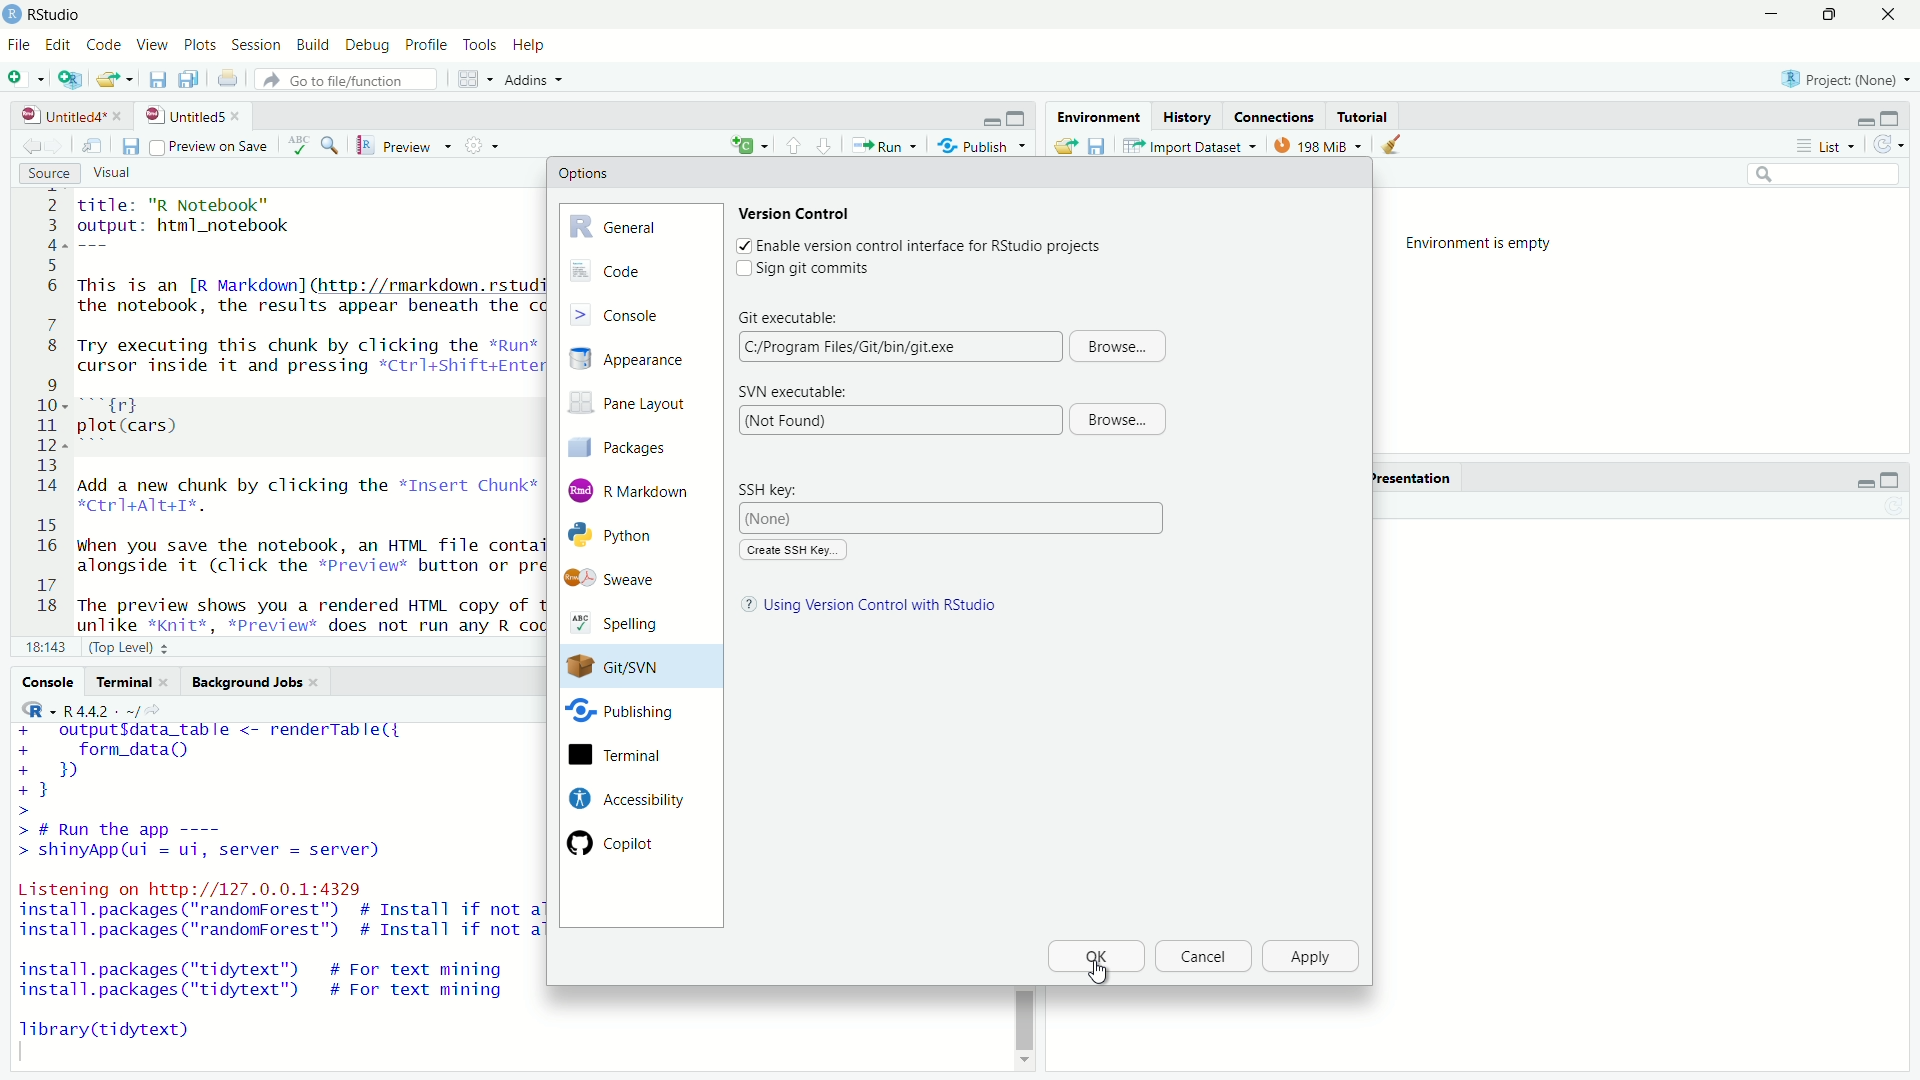  Describe the element at coordinates (622, 715) in the screenshot. I see `Publishing` at that location.